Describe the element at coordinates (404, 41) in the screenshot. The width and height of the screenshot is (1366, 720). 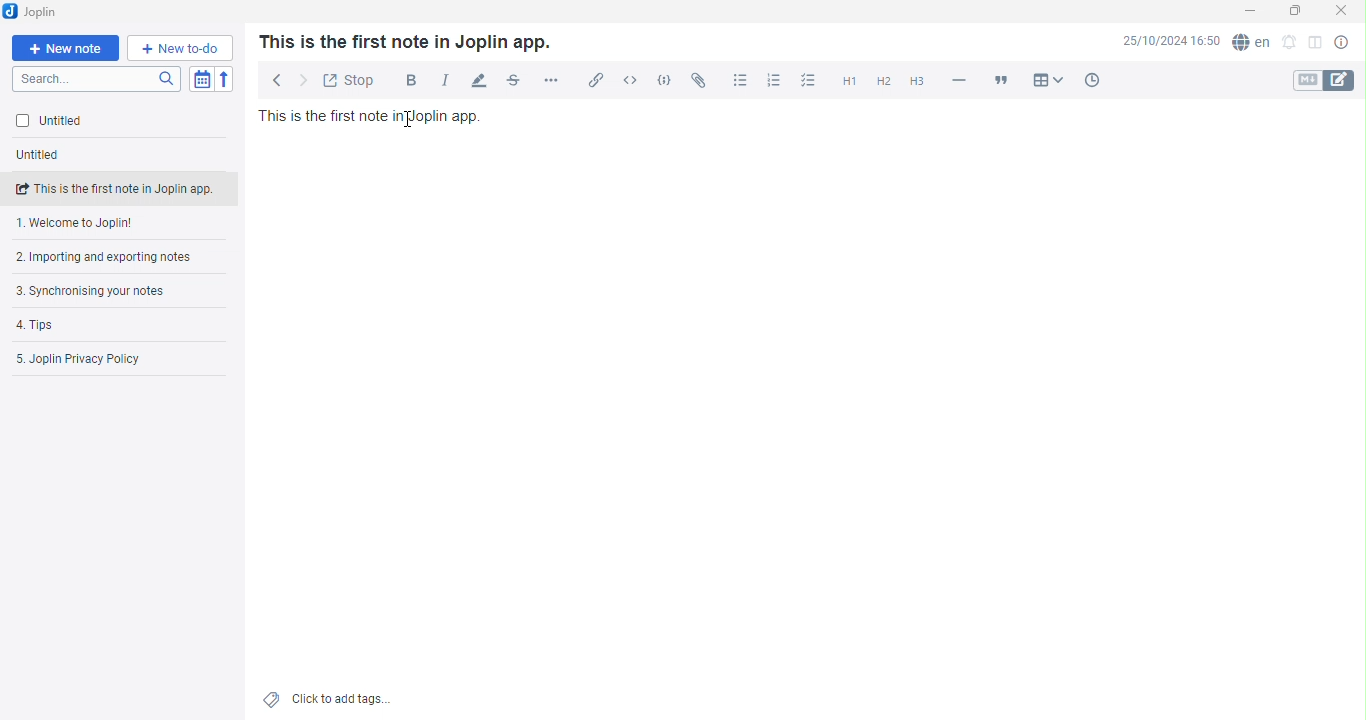
I see `Text` at that location.